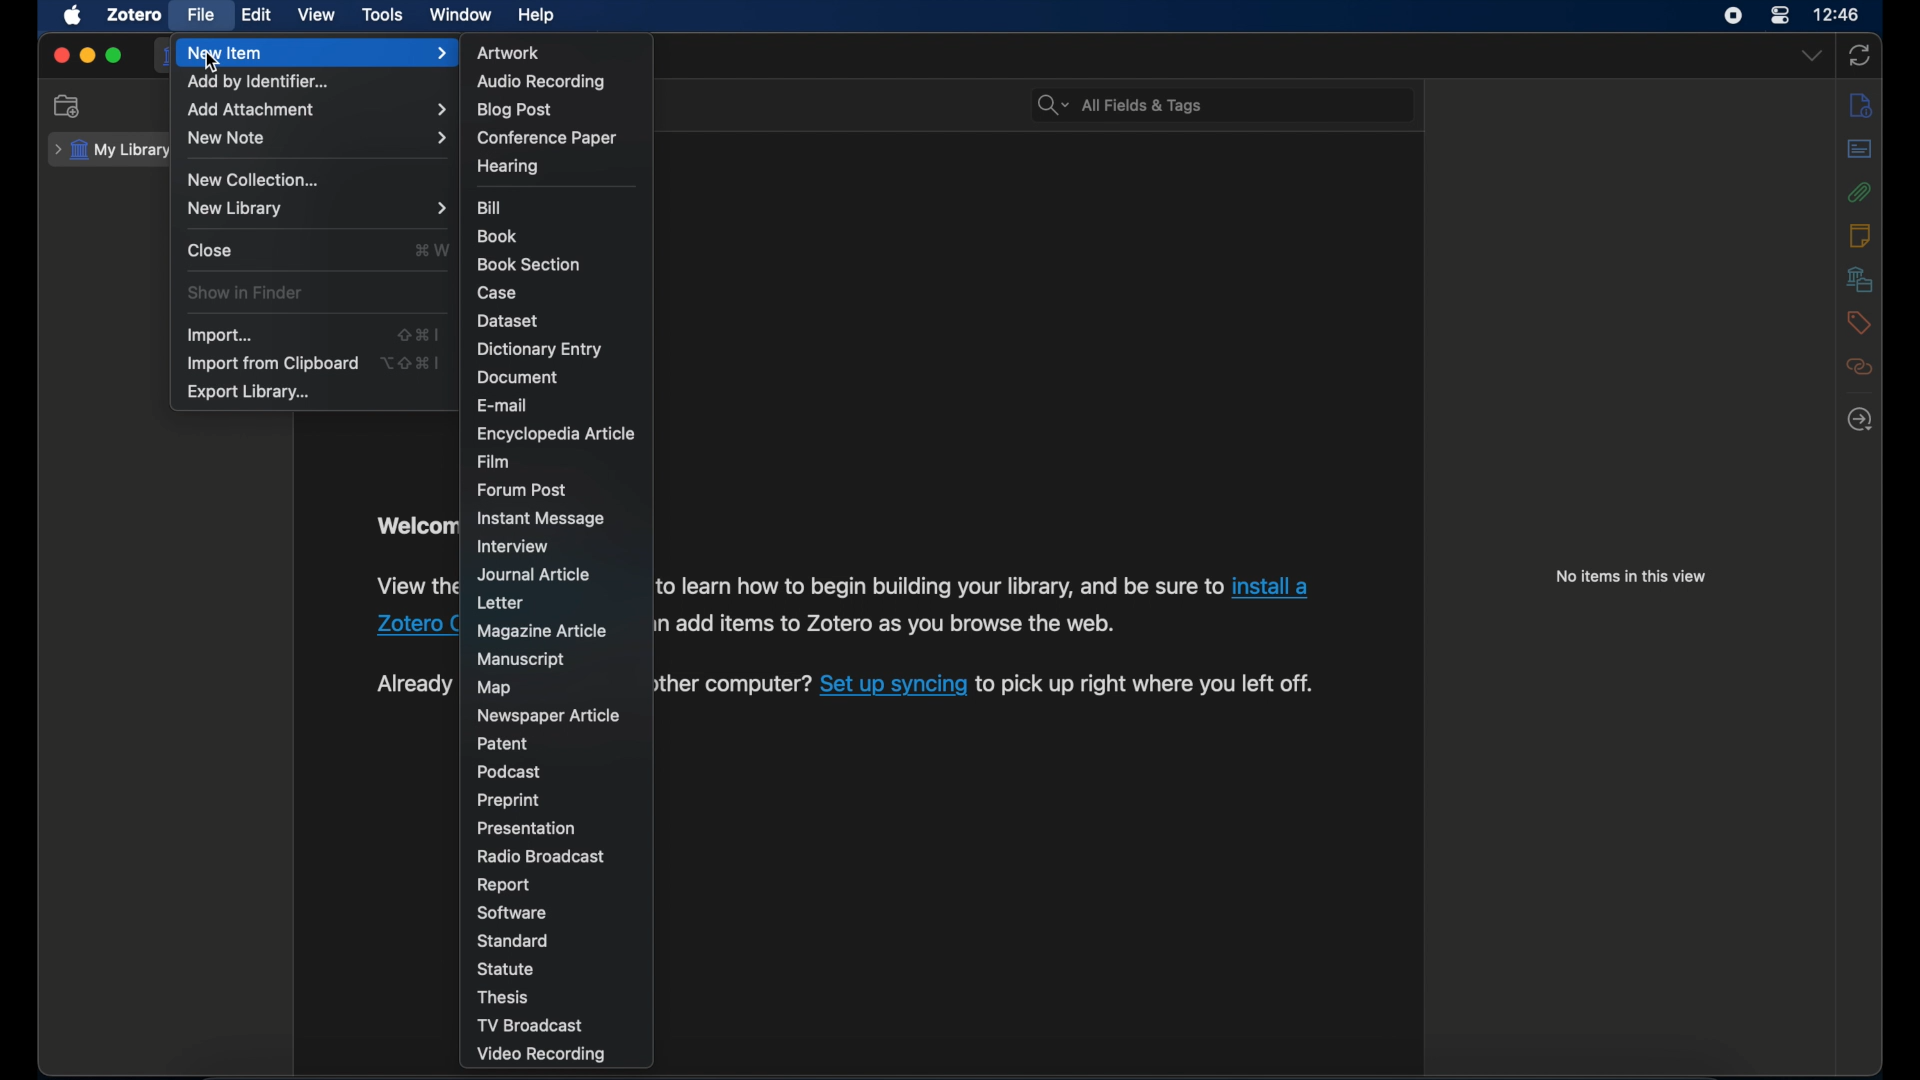 This screenshot has width=1920, height=1080. Describe the element at coordinates (114, 55) in the screenshot. I see `maximize` at that location.